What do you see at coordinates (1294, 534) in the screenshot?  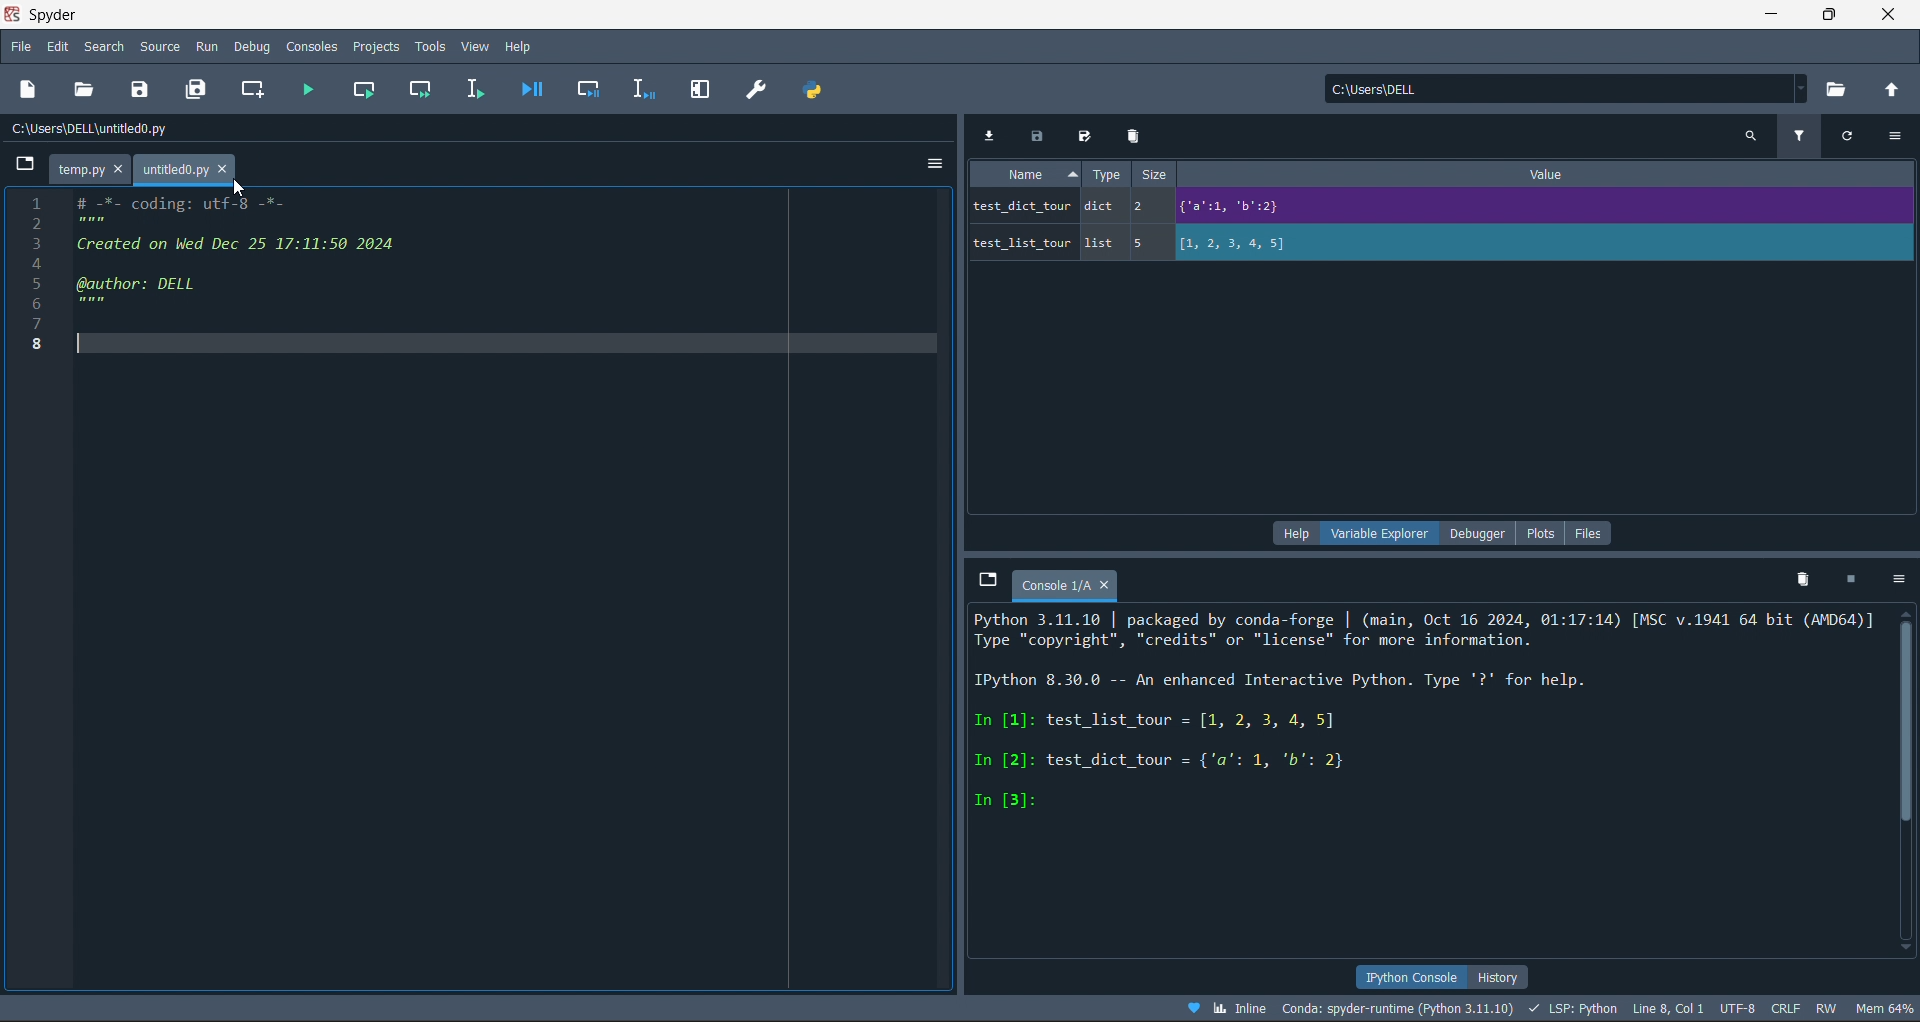 I see `help pane` at bounding box center [1294, 534].